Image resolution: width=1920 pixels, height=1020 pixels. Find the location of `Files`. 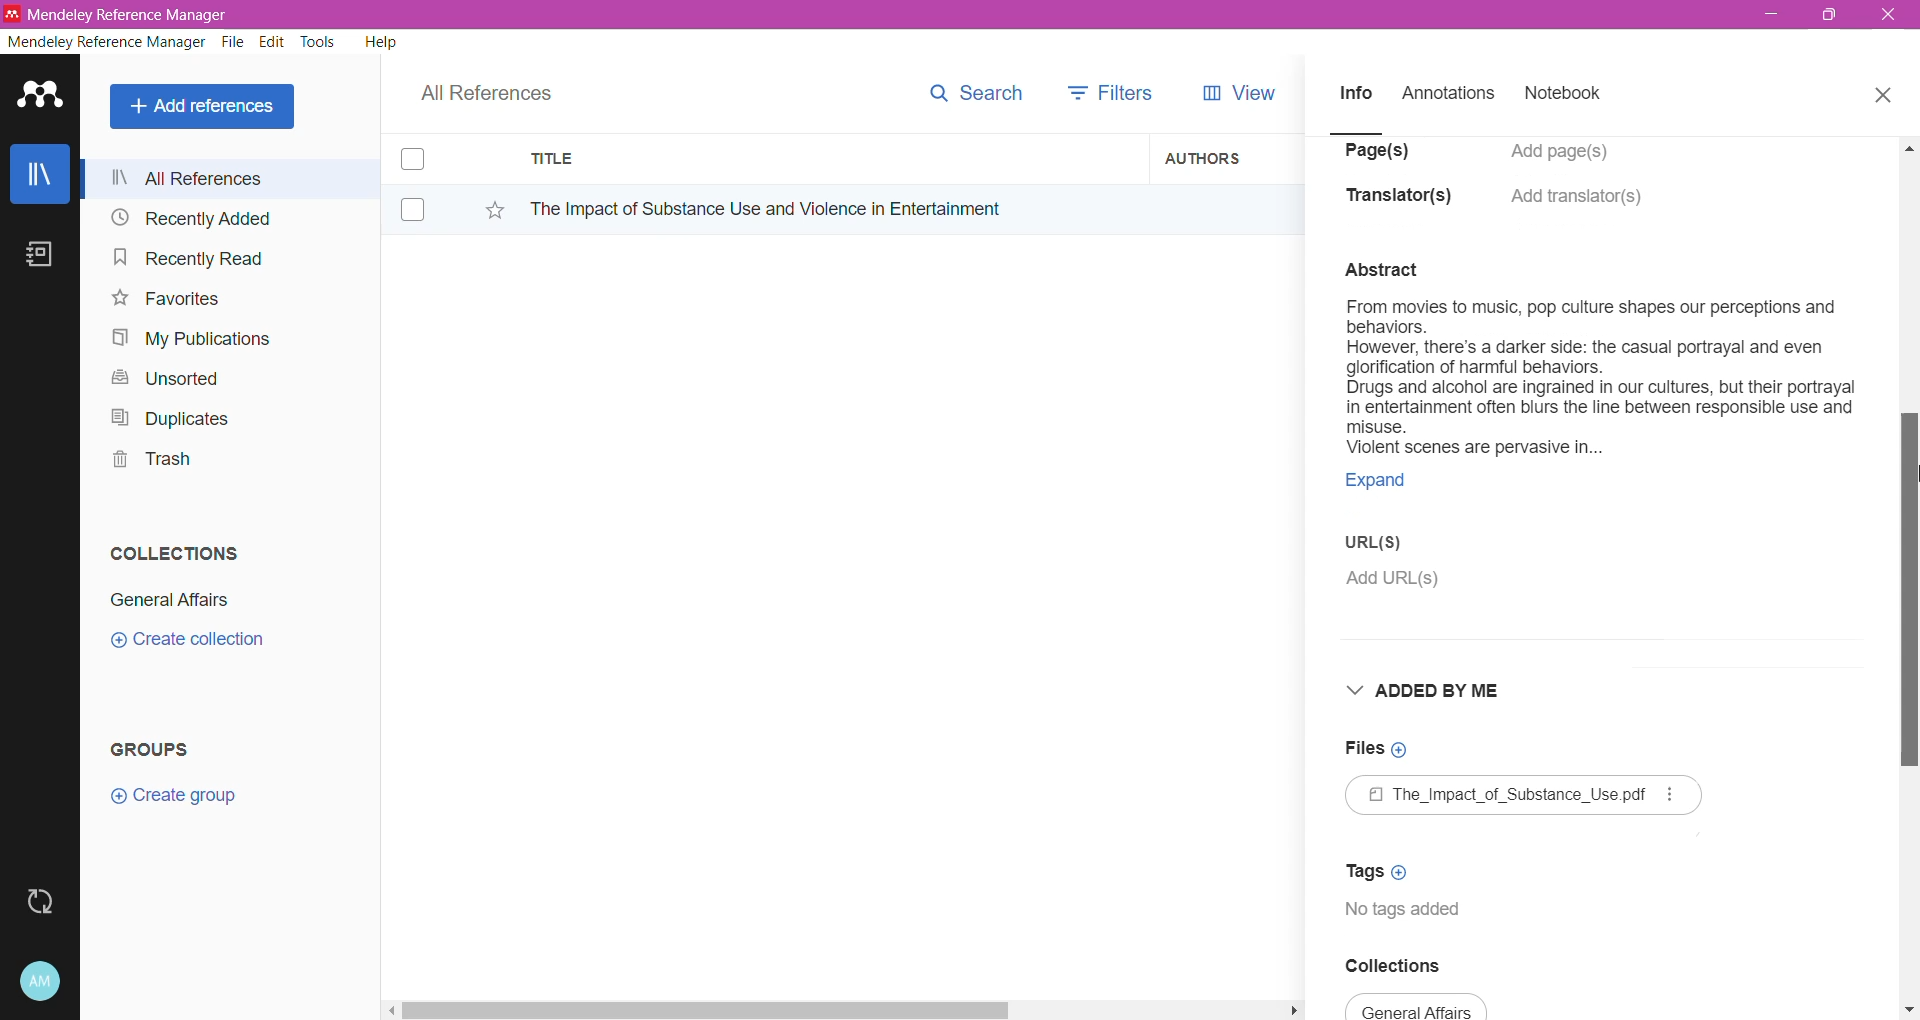

Files is located at coordinates (1386, 748).